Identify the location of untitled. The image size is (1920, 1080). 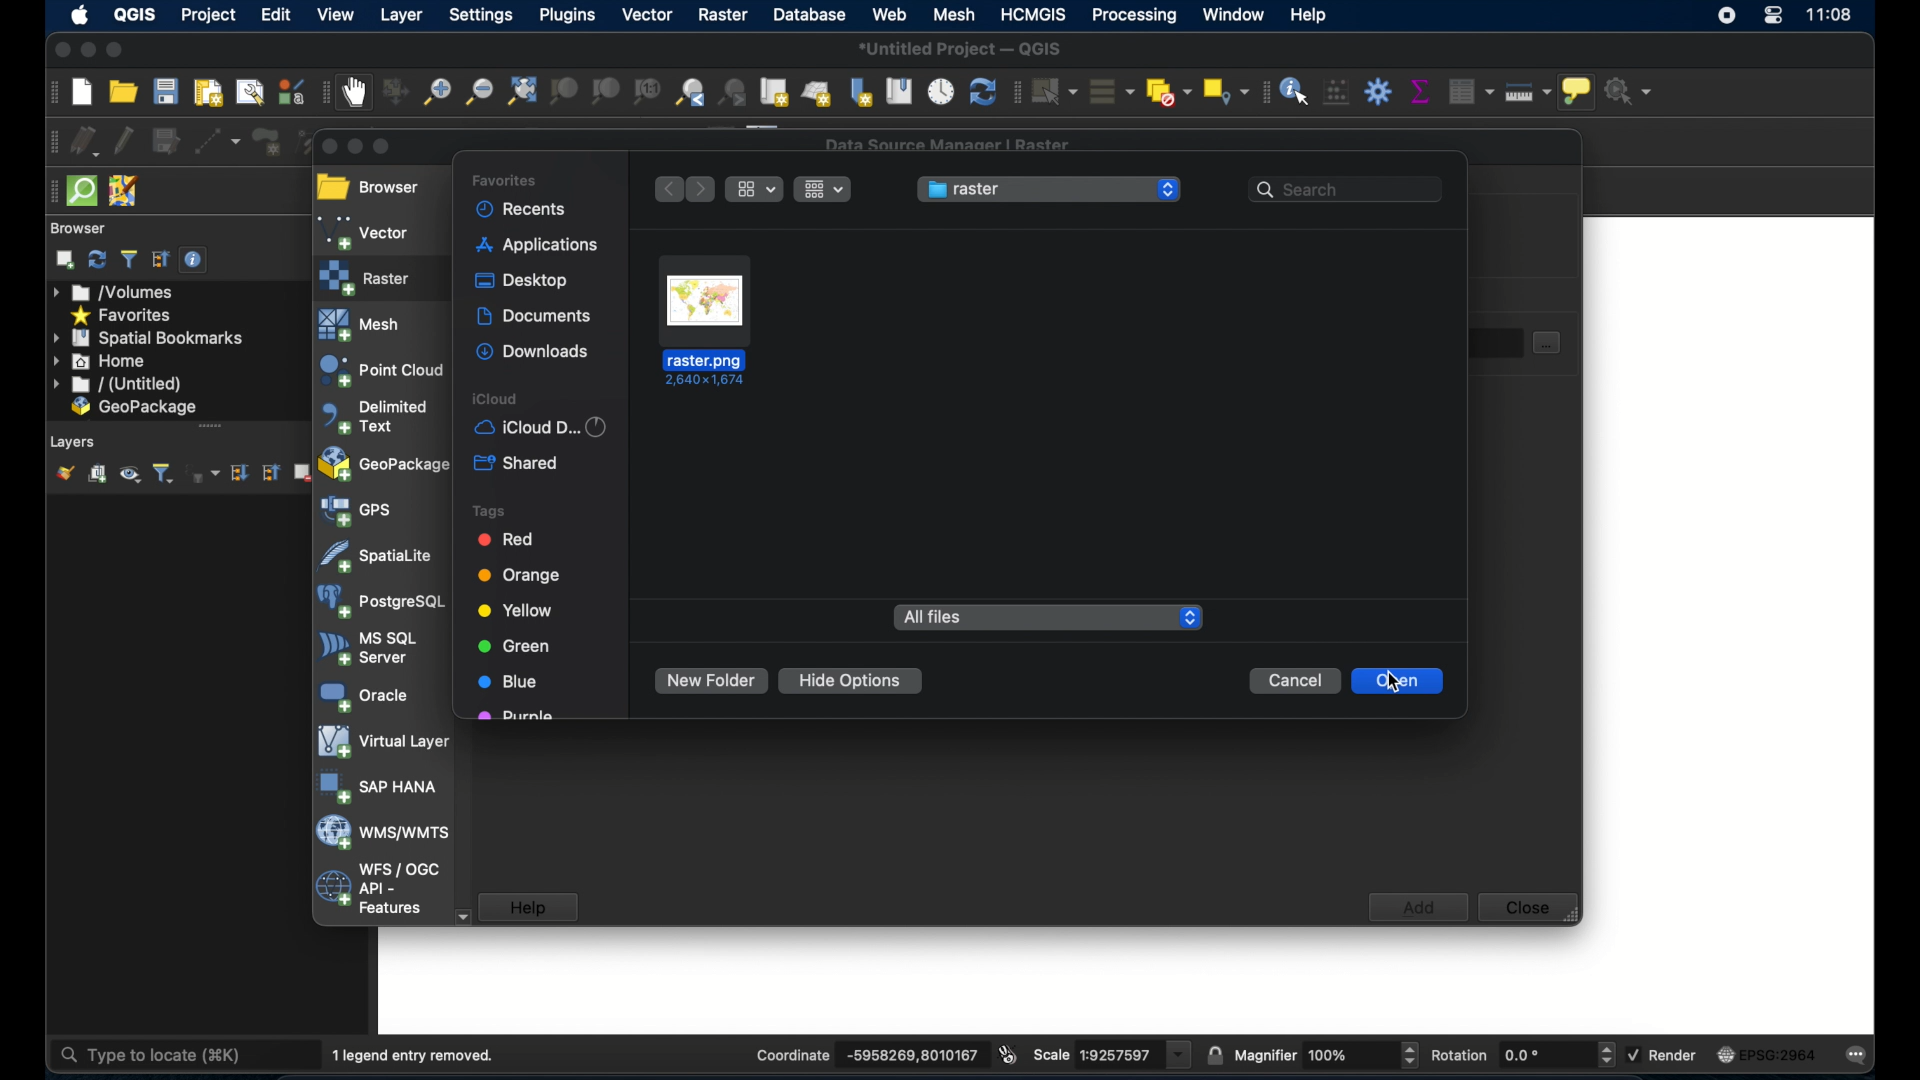
(115, 385).